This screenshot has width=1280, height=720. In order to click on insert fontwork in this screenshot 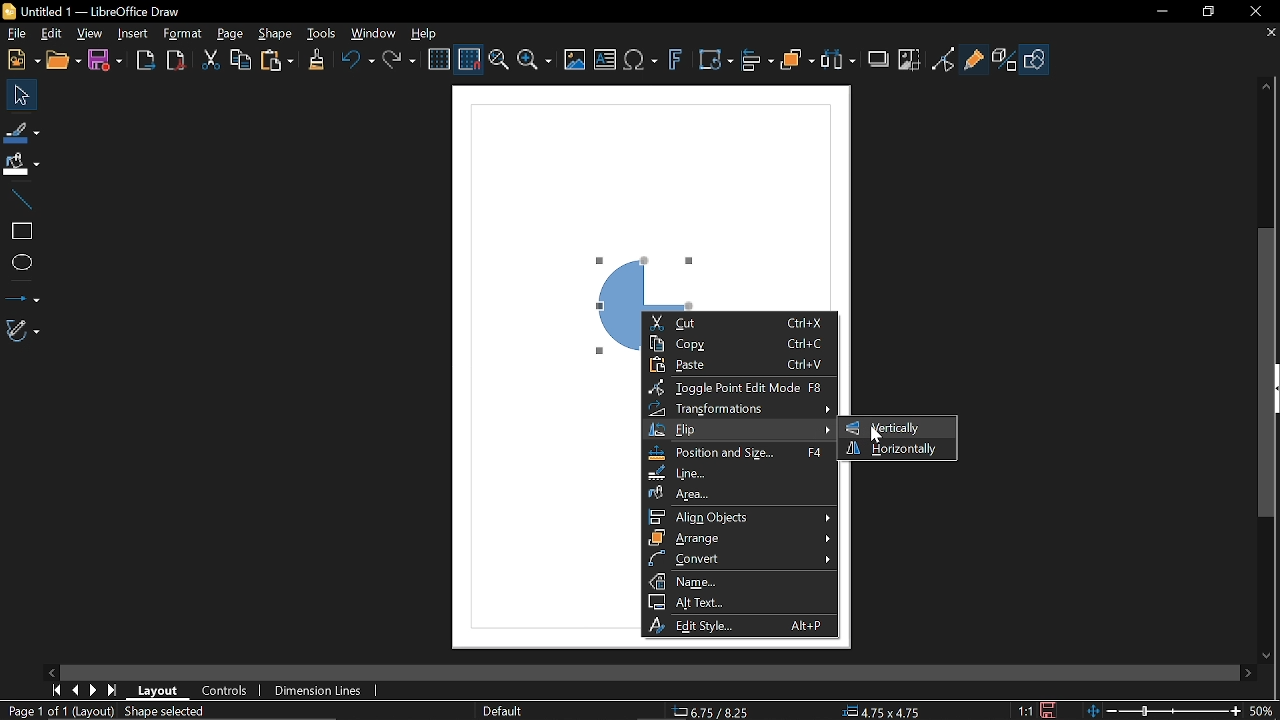, I will do `click(677, 61)`.